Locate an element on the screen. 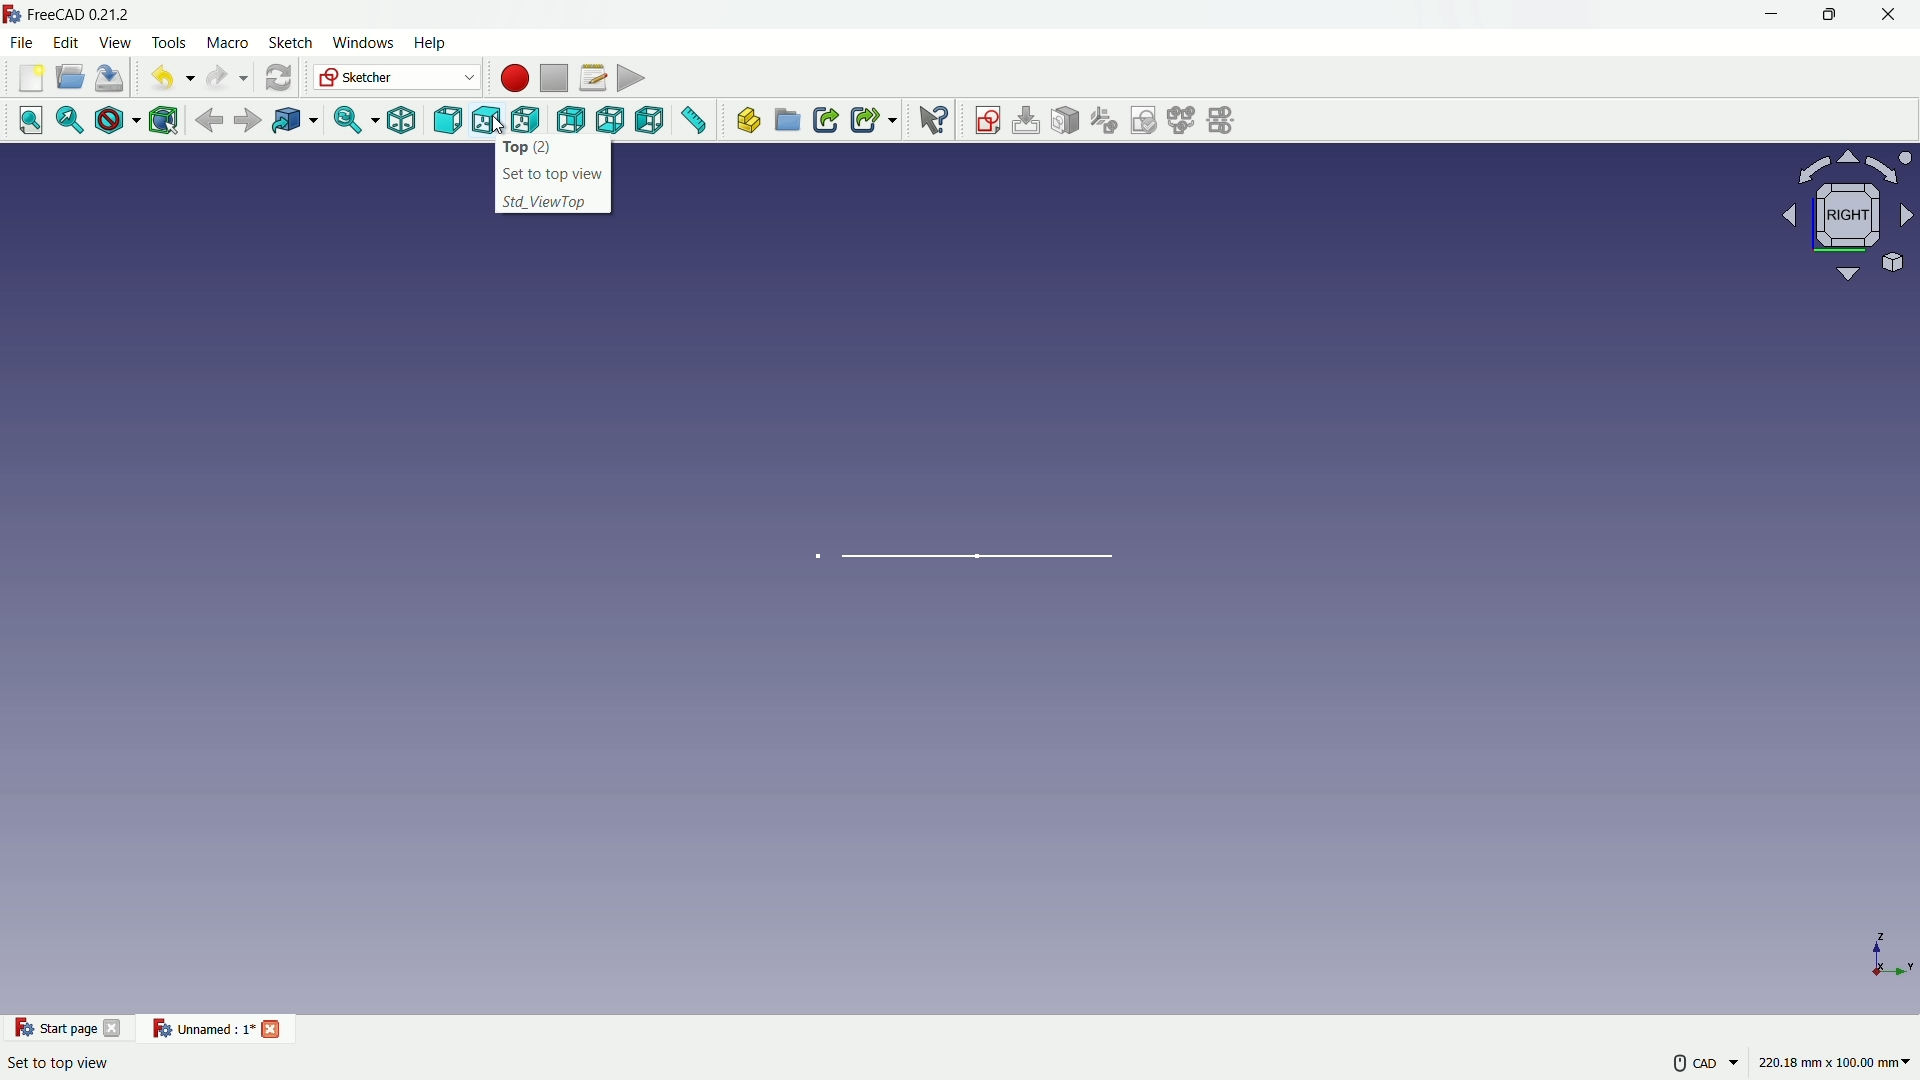 The width and height of the screenshot is (1920, 1080). file name is located at coordinates (201, 1030).